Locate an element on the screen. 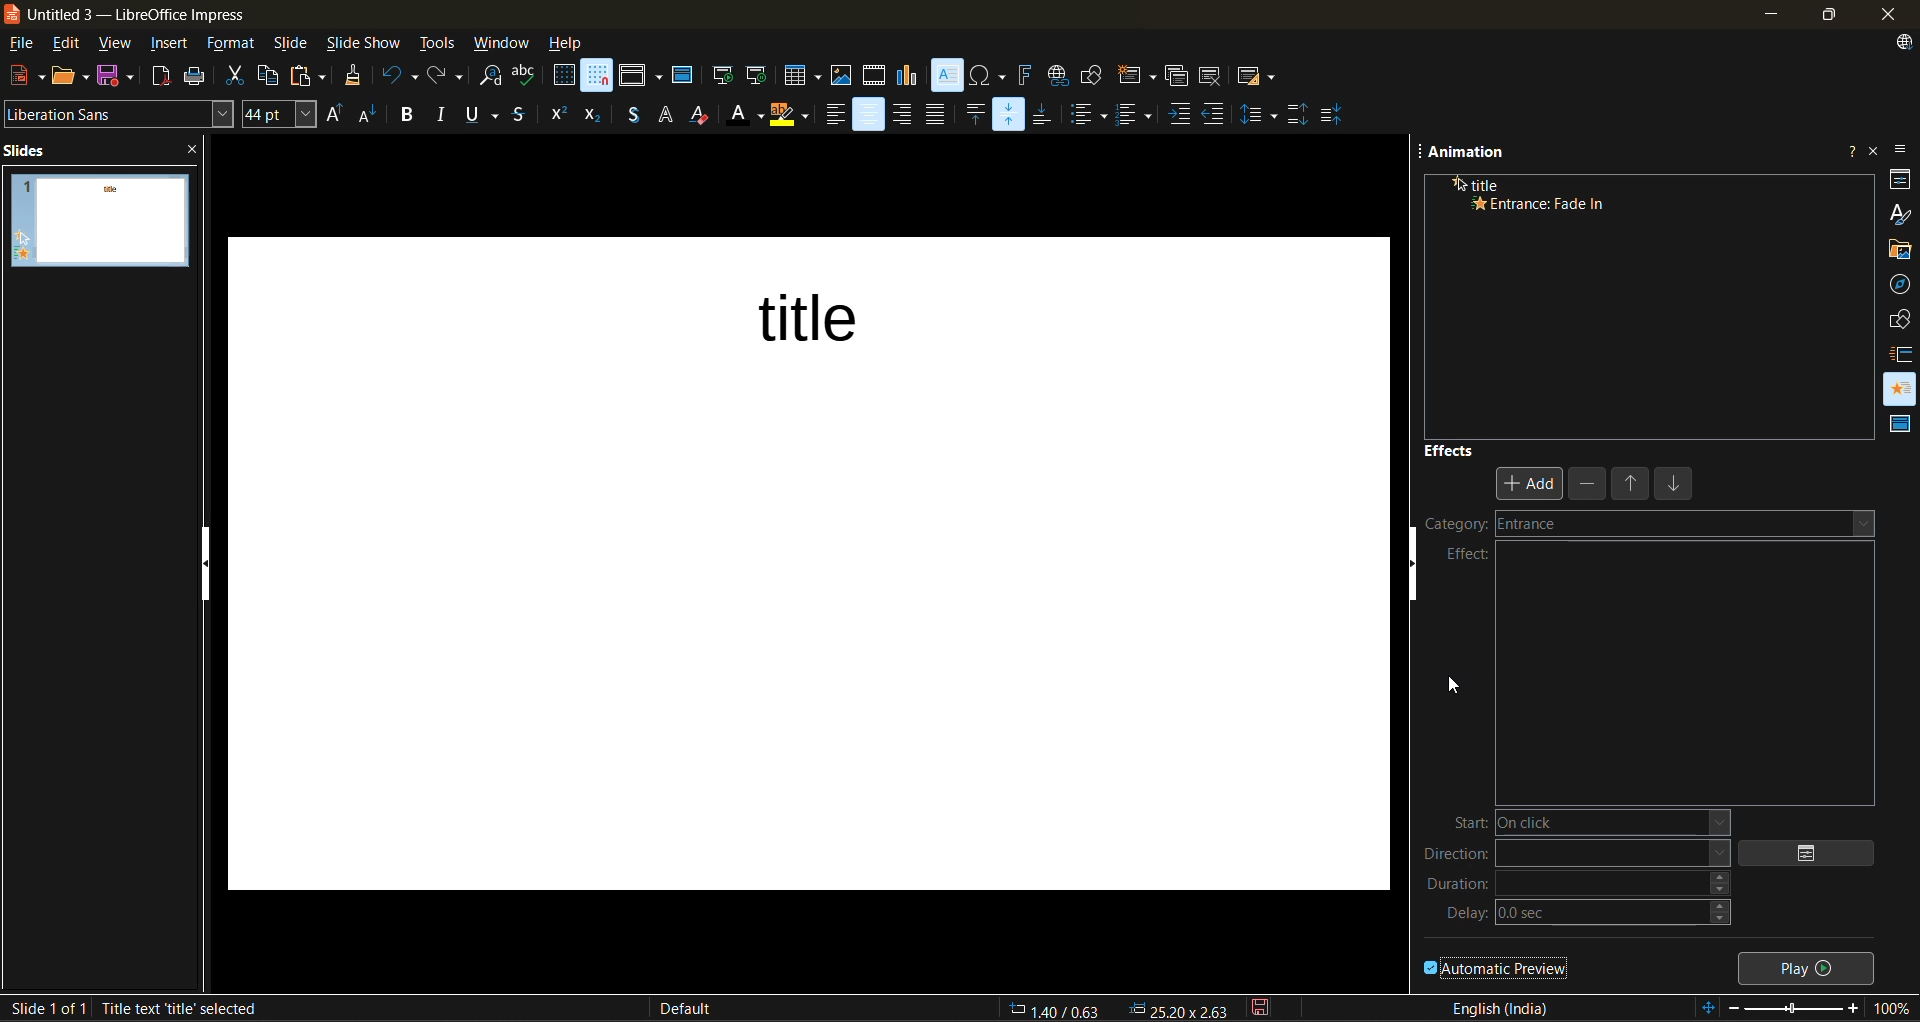 The height and width of the screenshot is (1022, 1920). table is located at coordinates (803, 75).